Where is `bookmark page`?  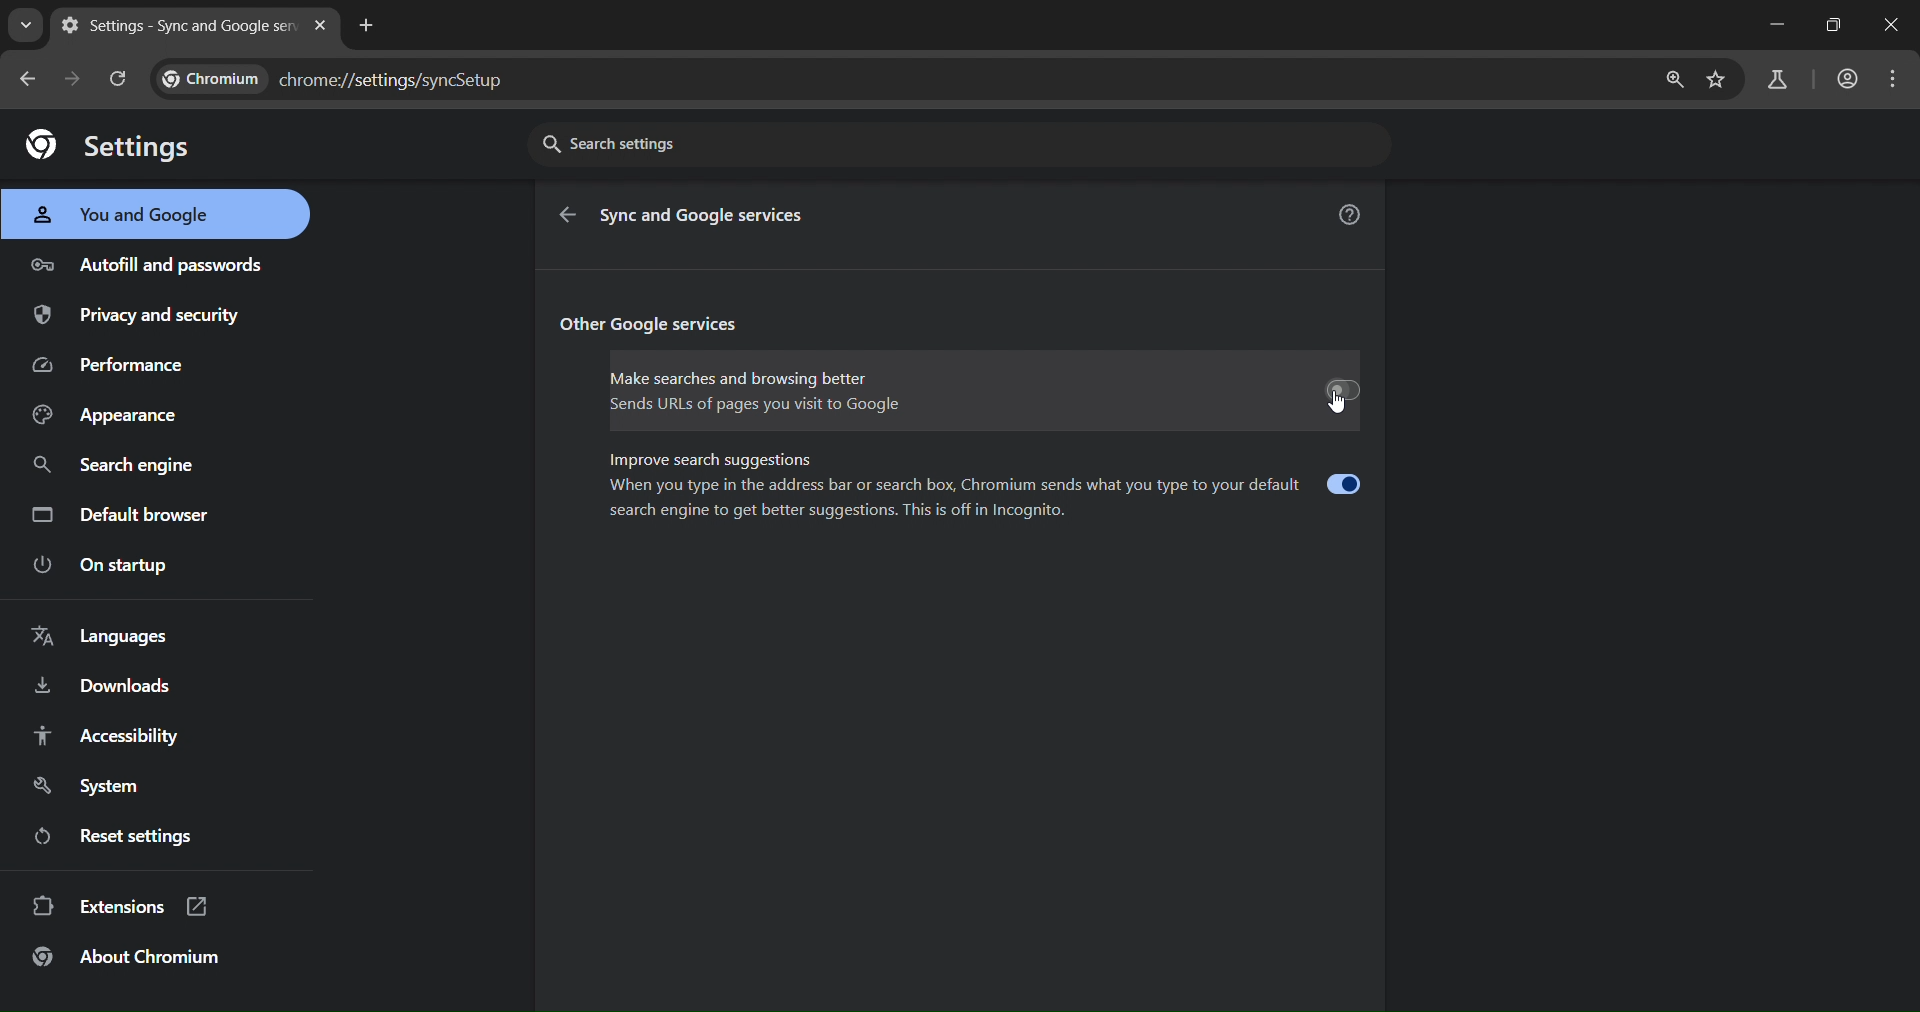 bookmark page is located at coordinates (1715, 84).